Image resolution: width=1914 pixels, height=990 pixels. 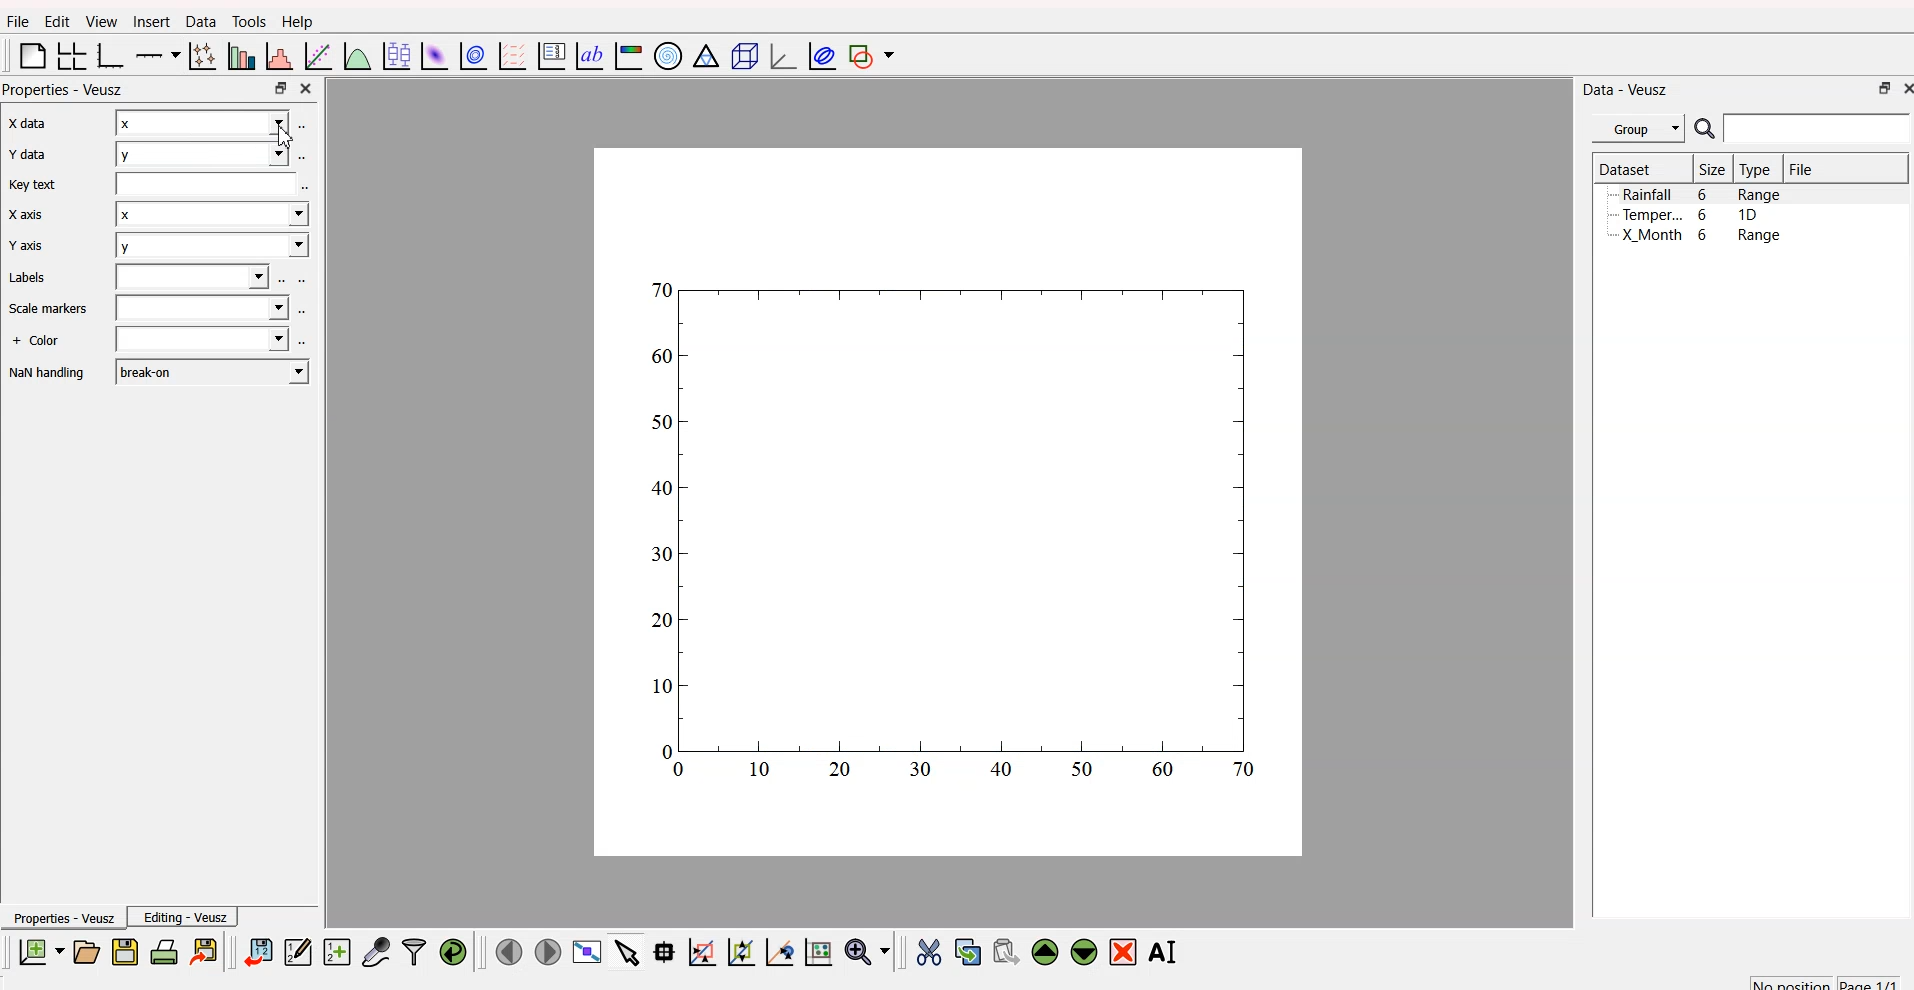 What do you see at coordinates (62, 917) in the screenshot?
I see `Properties - Veusz` at bounding box center [62, 917].